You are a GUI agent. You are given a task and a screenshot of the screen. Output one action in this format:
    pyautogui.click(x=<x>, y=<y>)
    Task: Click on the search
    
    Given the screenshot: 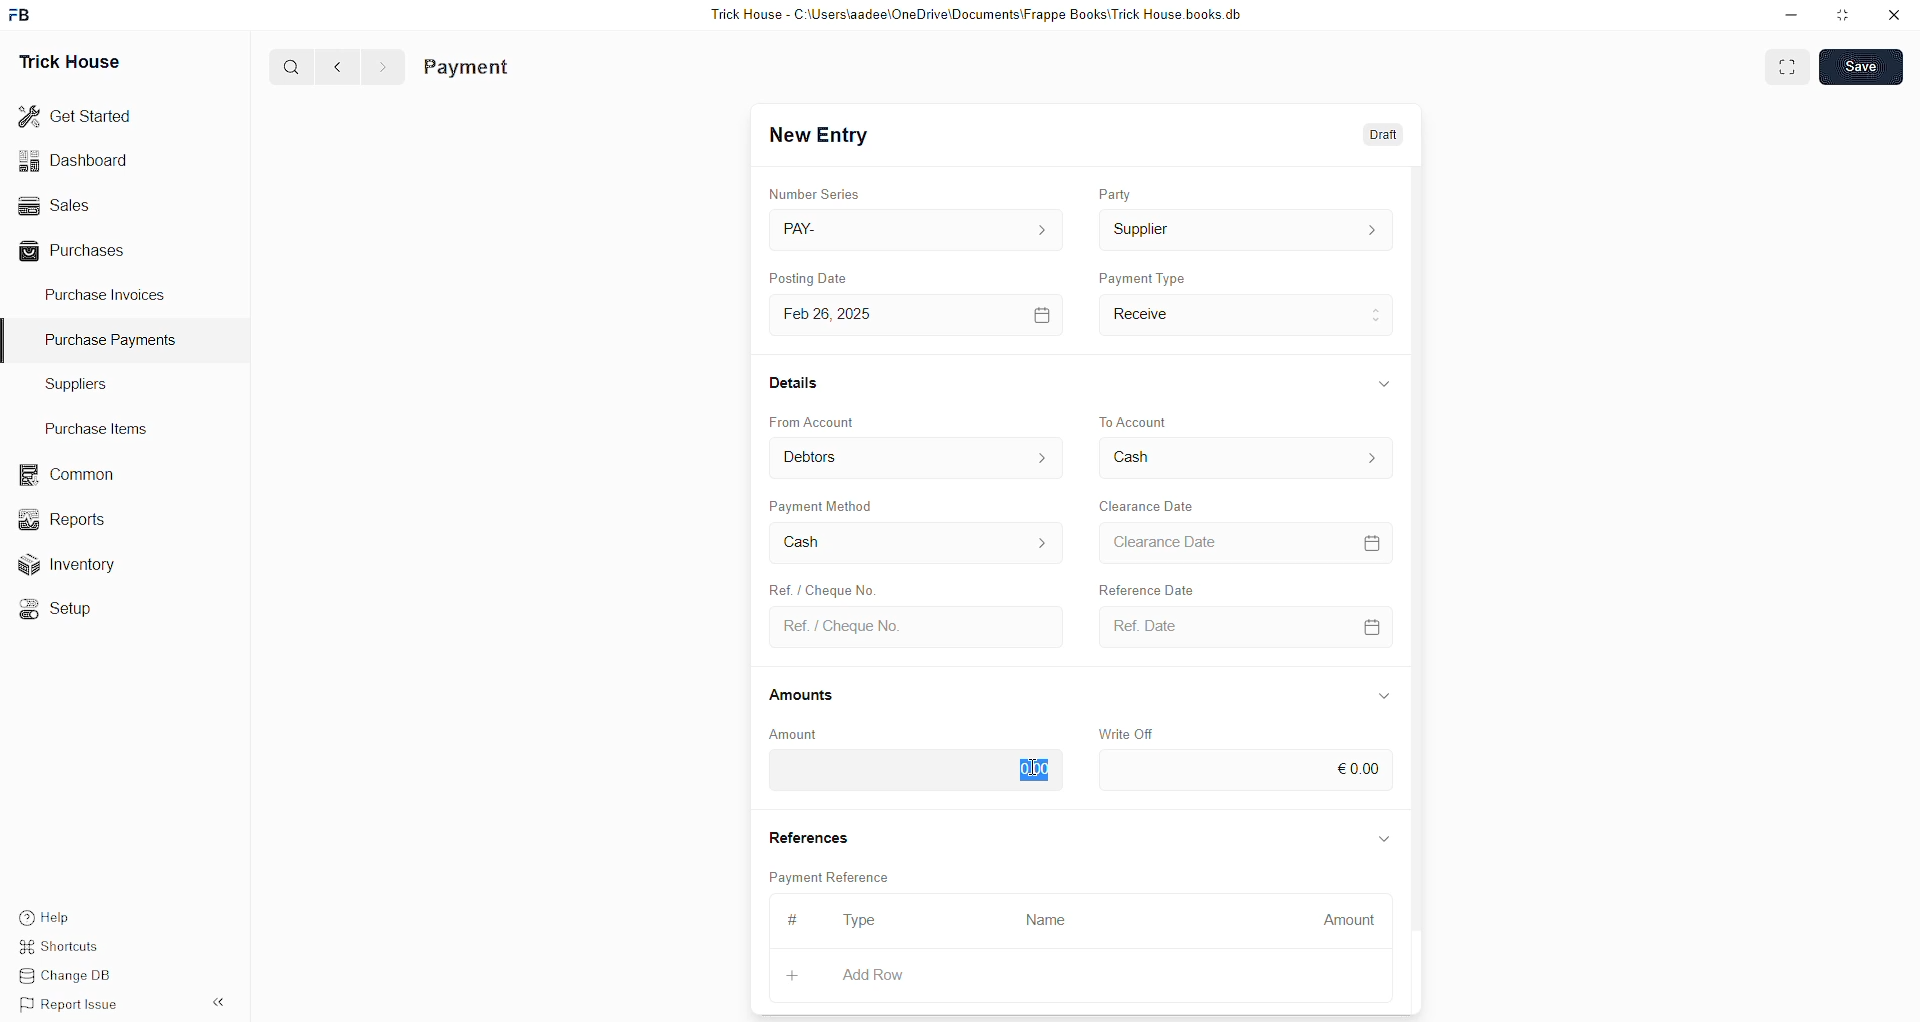 What is the action you would take?
    pyautogui.click(x=293, y=67)
    